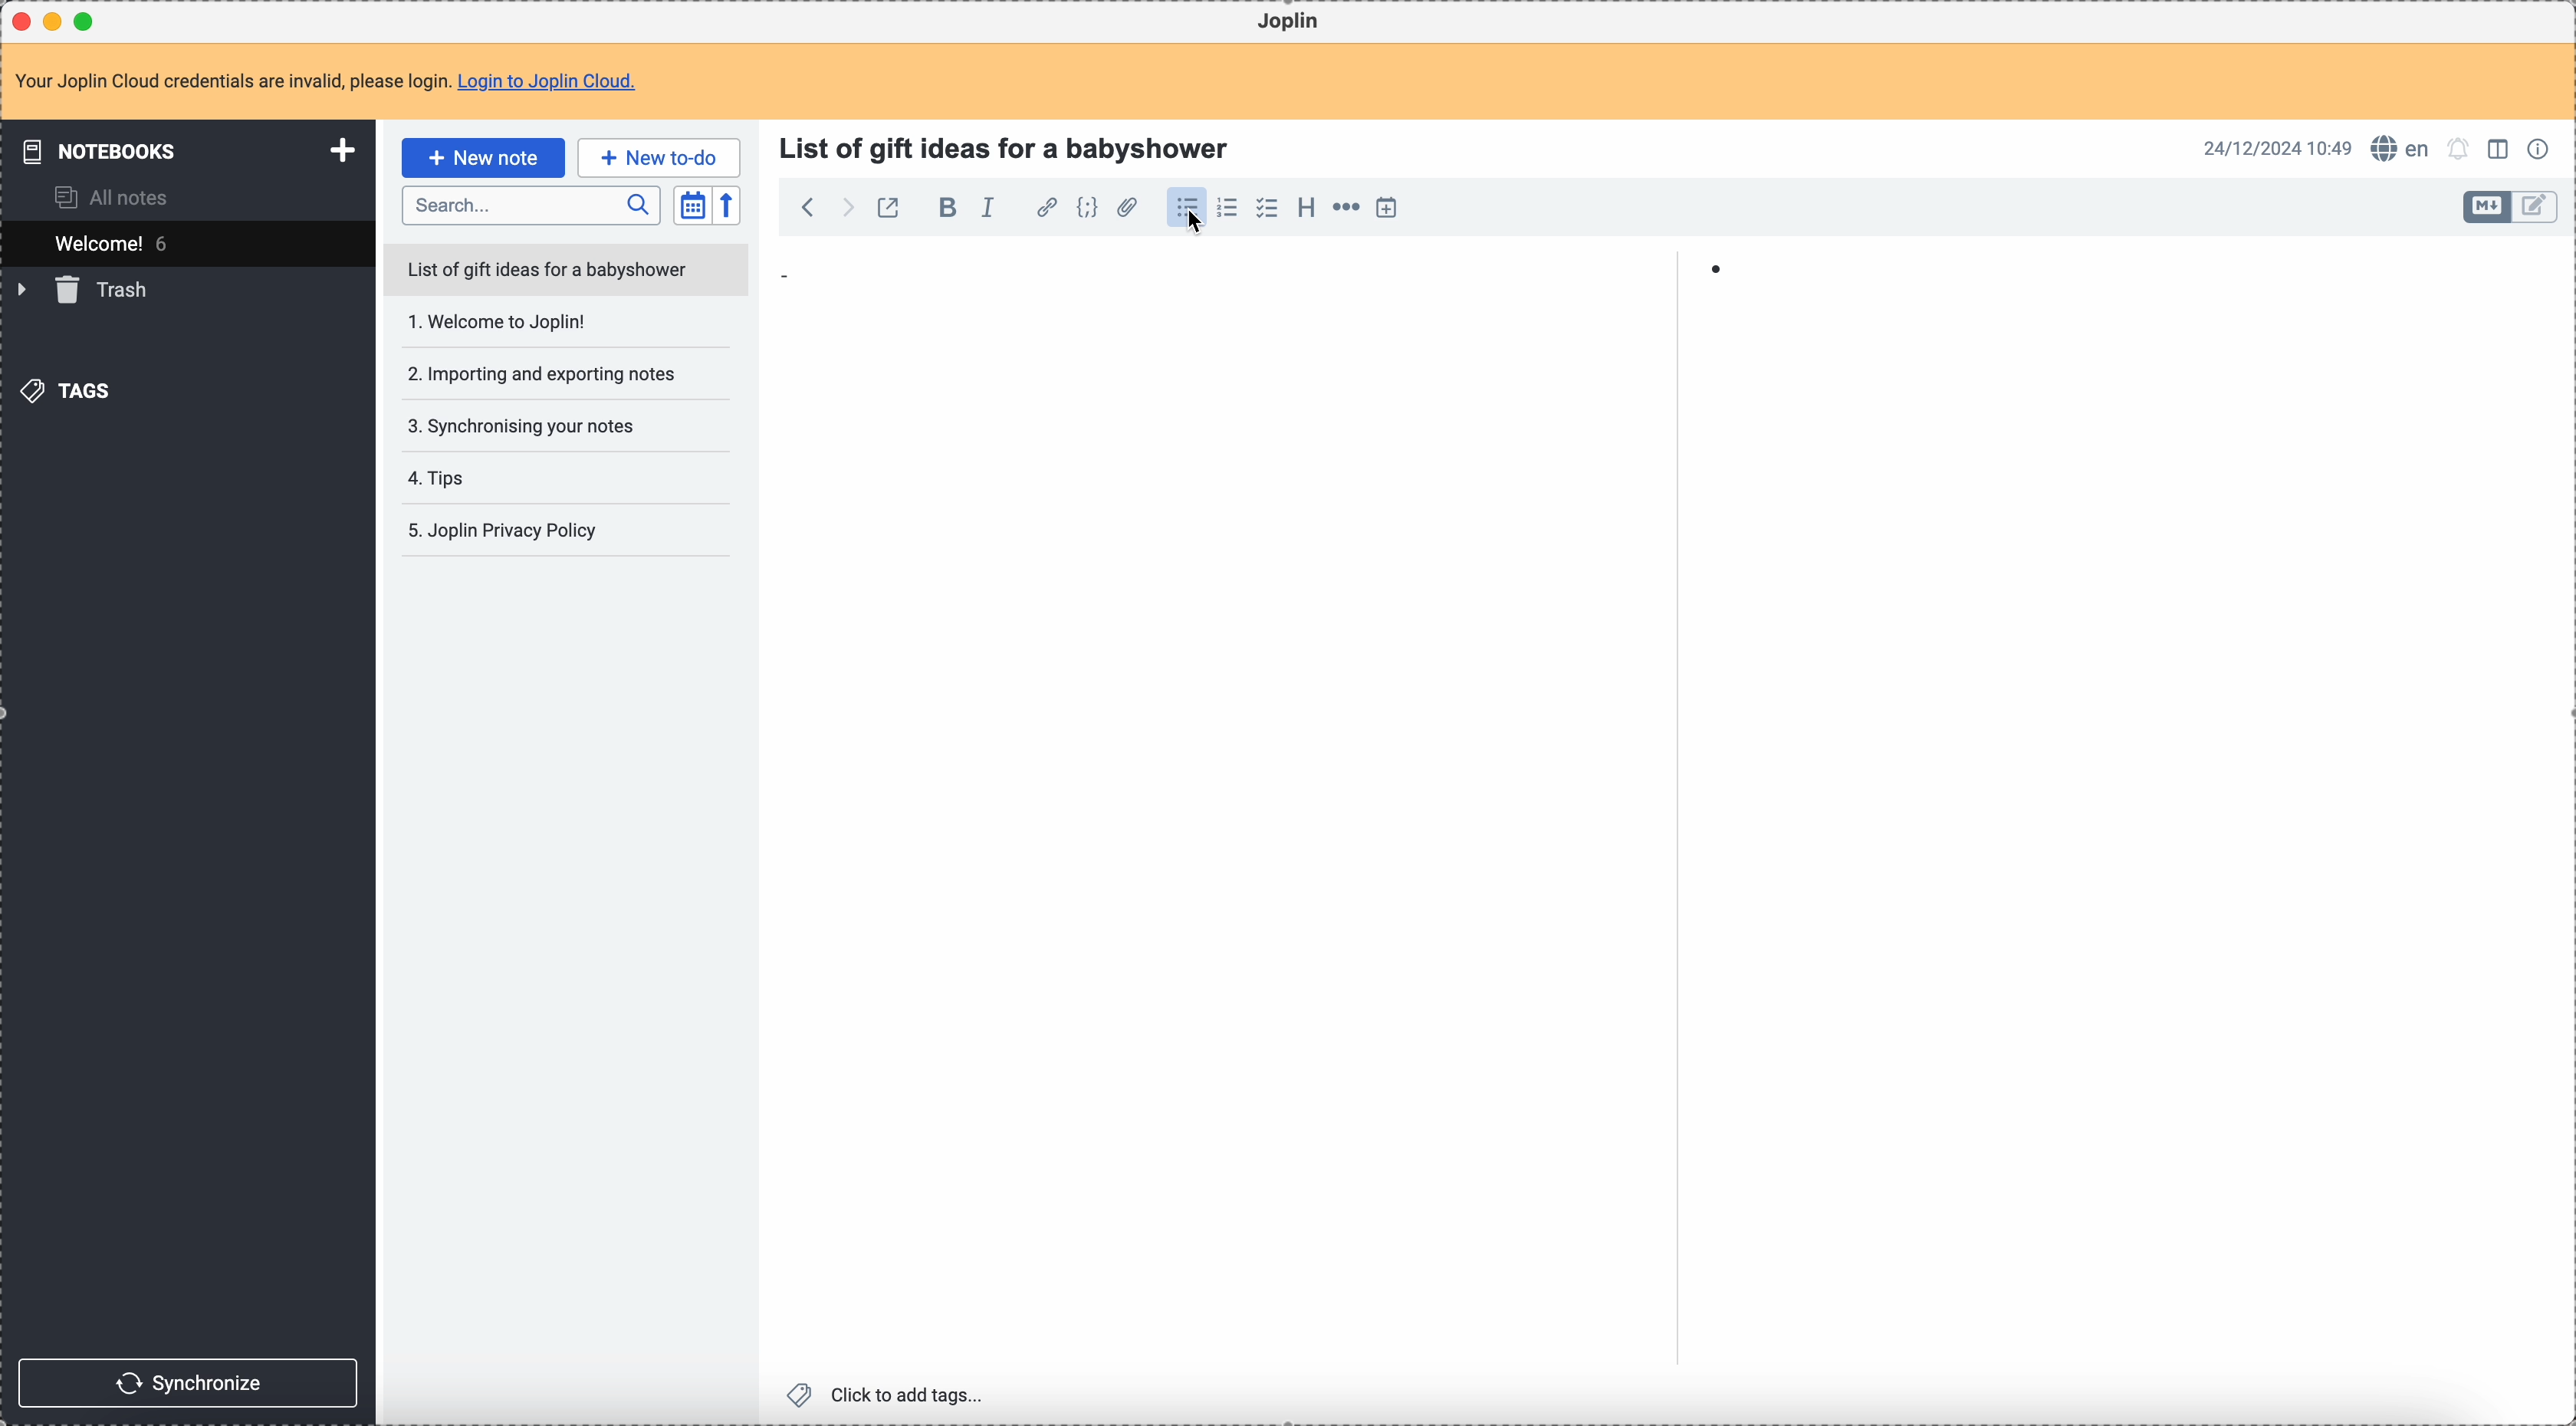 This screenshot has width=2576, height=1426. I want to click on bullet point, so click(781, 274).